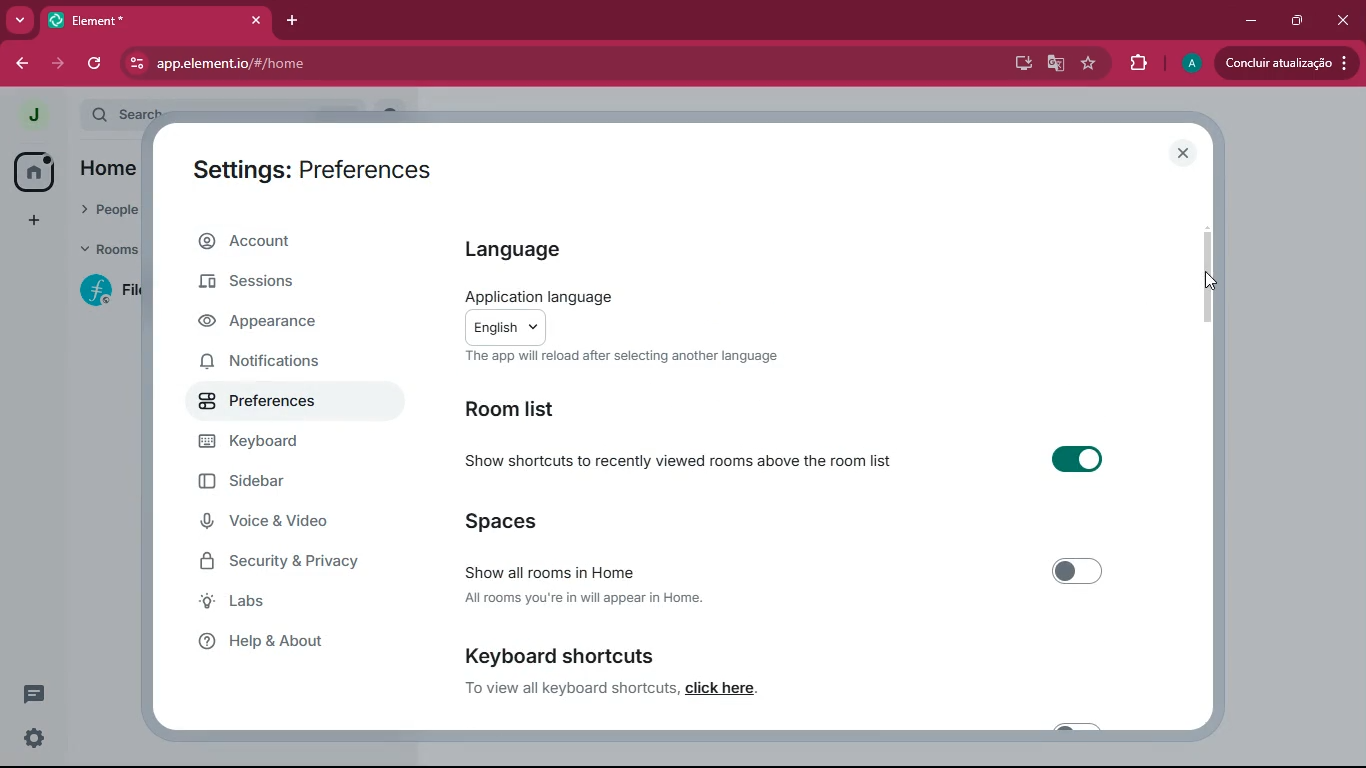  Describe the element at coordinates (280, 322) in the screenshot. I see `appearance` at that location.